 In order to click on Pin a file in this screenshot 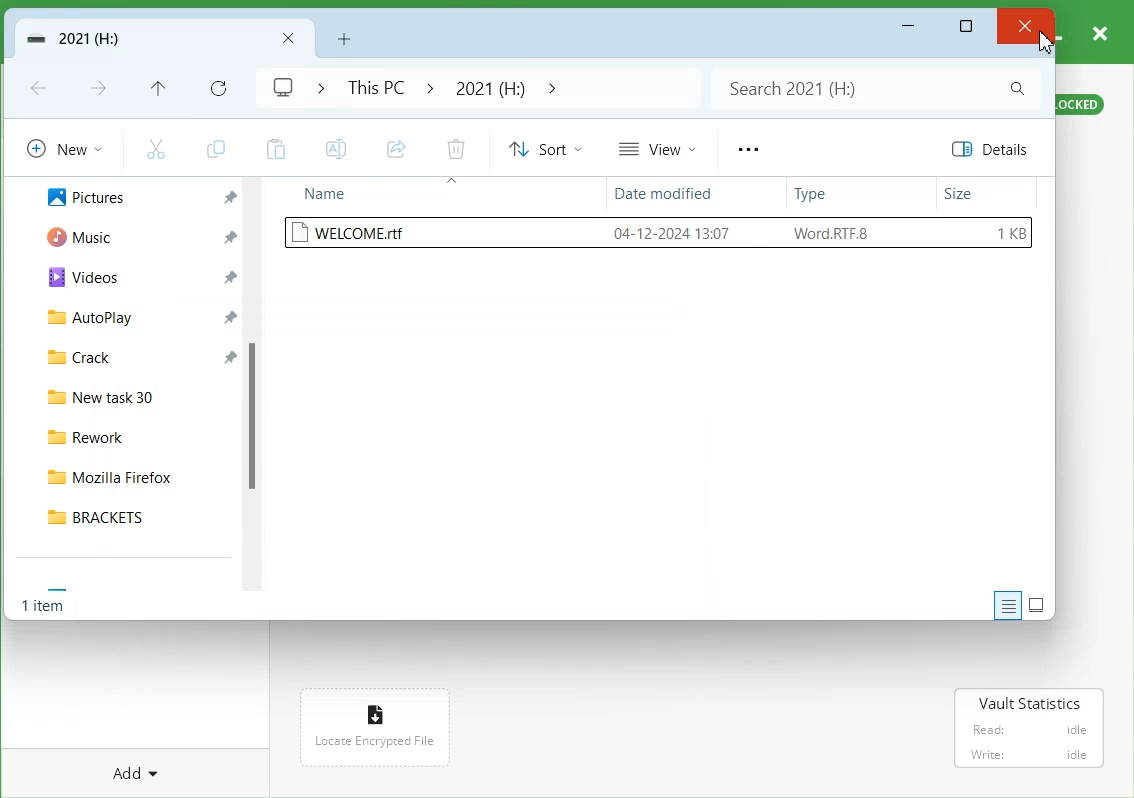, I will do `click(229, 275)`.